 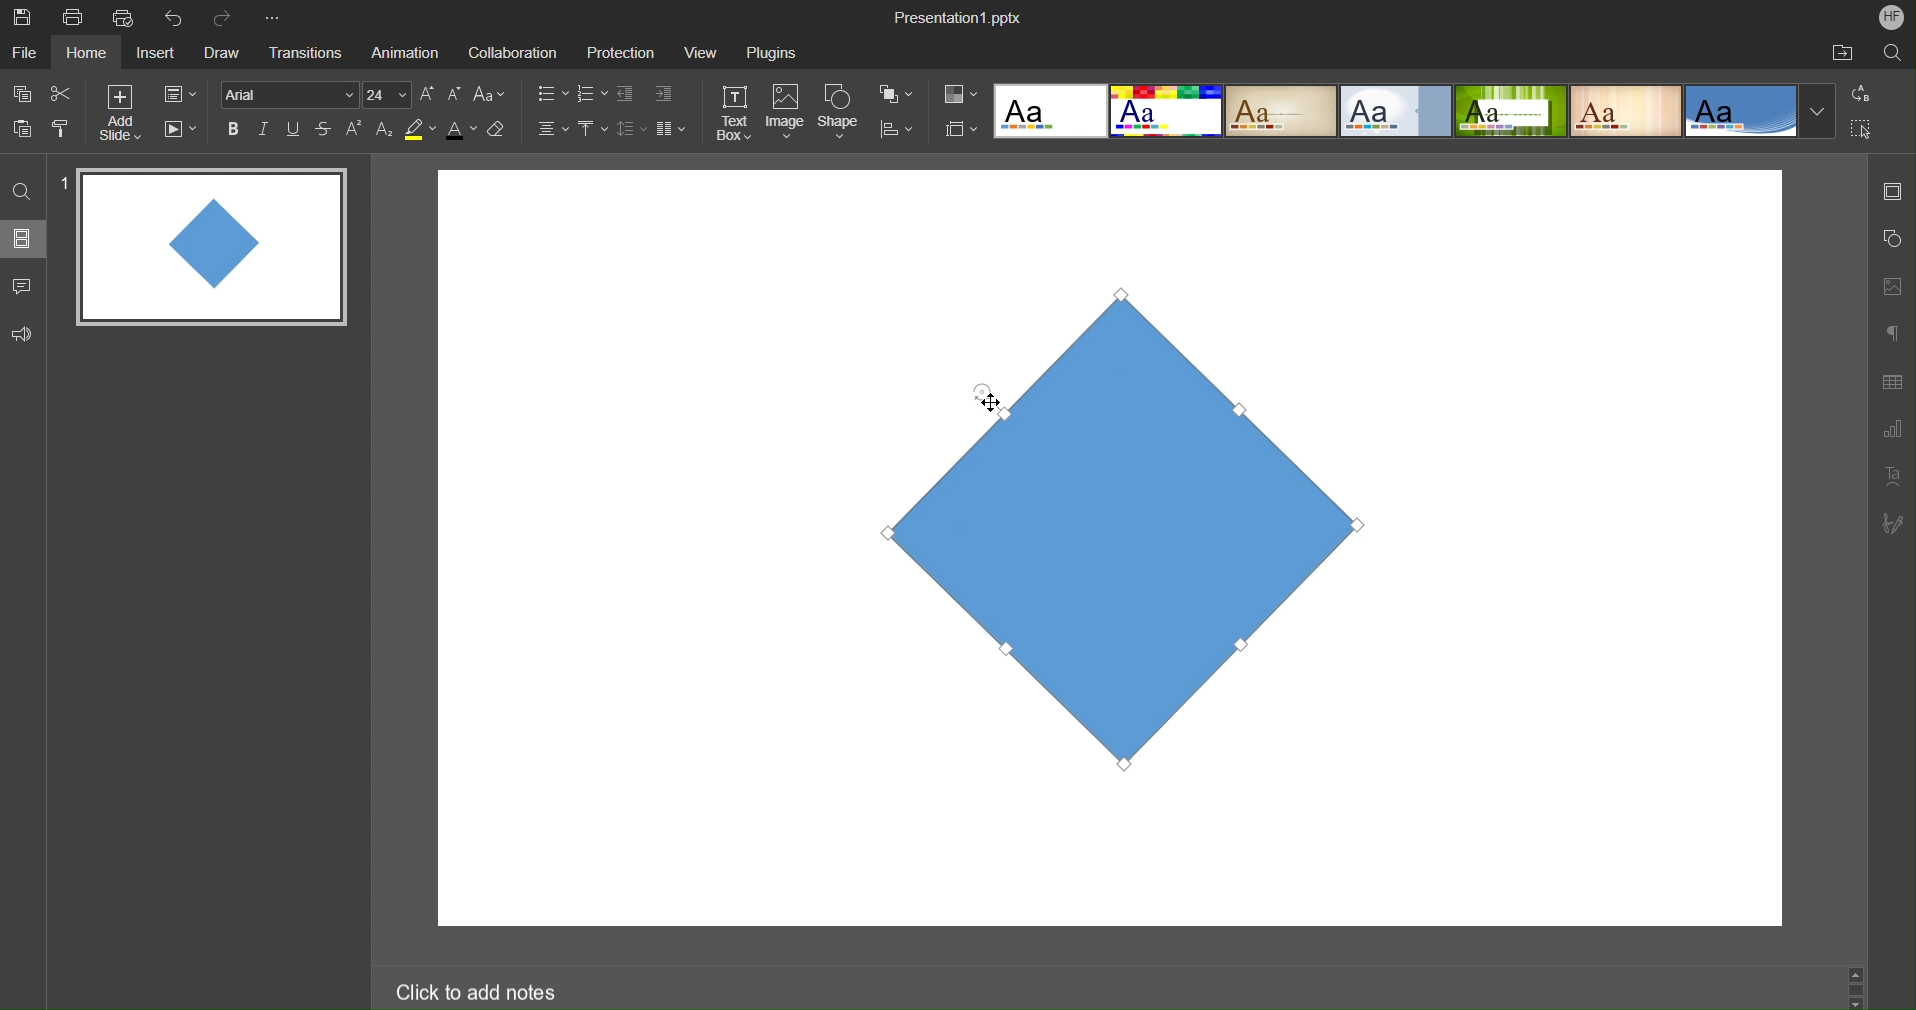 I want to click on Shape Rotated, so click(x=1121, y=530).